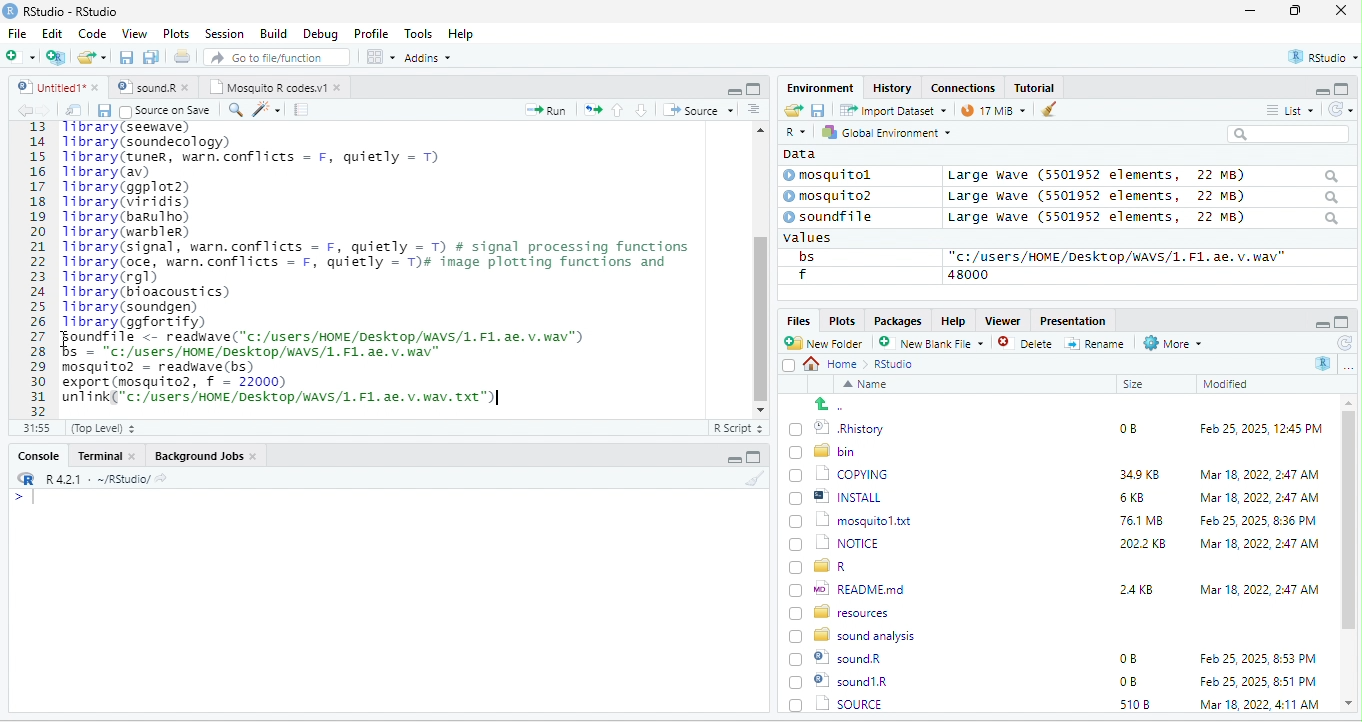 Image resolution: width=1362 pixels, height=722 pixels. Describe the element at coordinates (103, 110) in the screenshot. I see `save` at that location.